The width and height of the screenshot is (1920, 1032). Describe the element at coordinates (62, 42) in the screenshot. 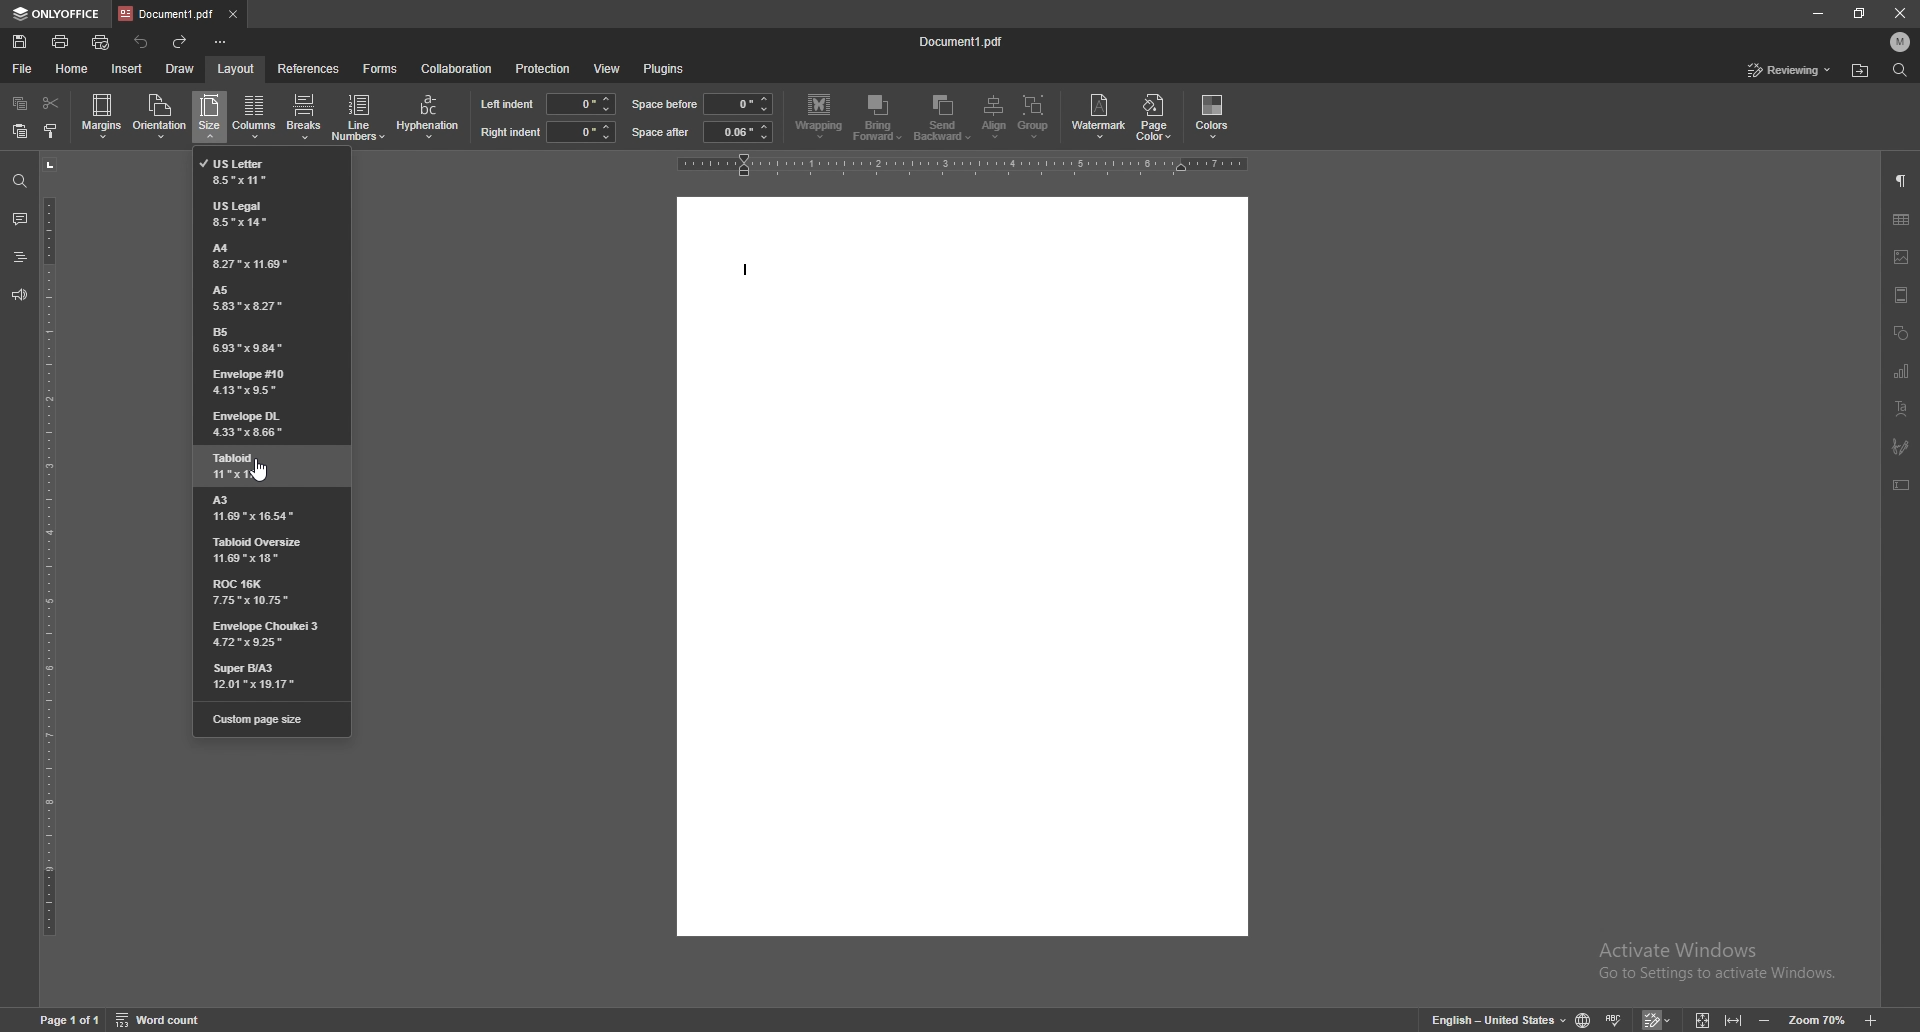

I see `print` at that location.